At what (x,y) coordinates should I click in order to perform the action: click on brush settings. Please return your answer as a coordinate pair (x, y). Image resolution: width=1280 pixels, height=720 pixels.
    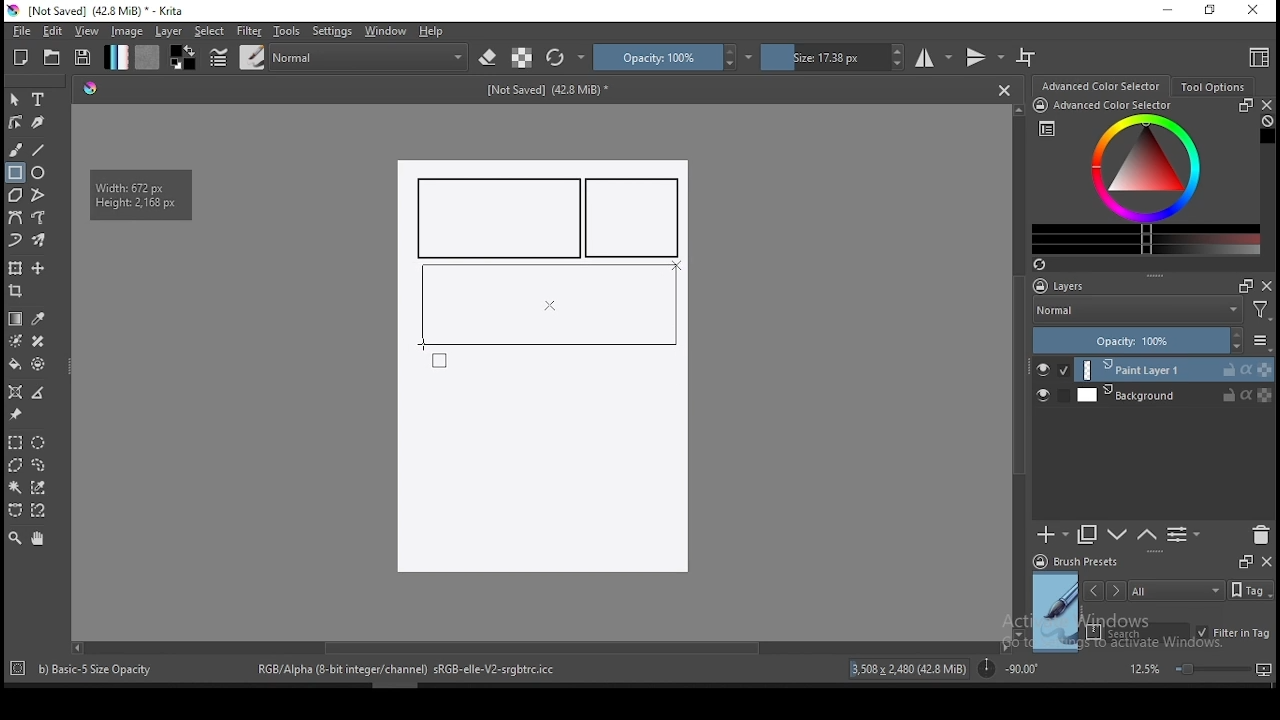
    Looking at the image, I should click on (217, 57).